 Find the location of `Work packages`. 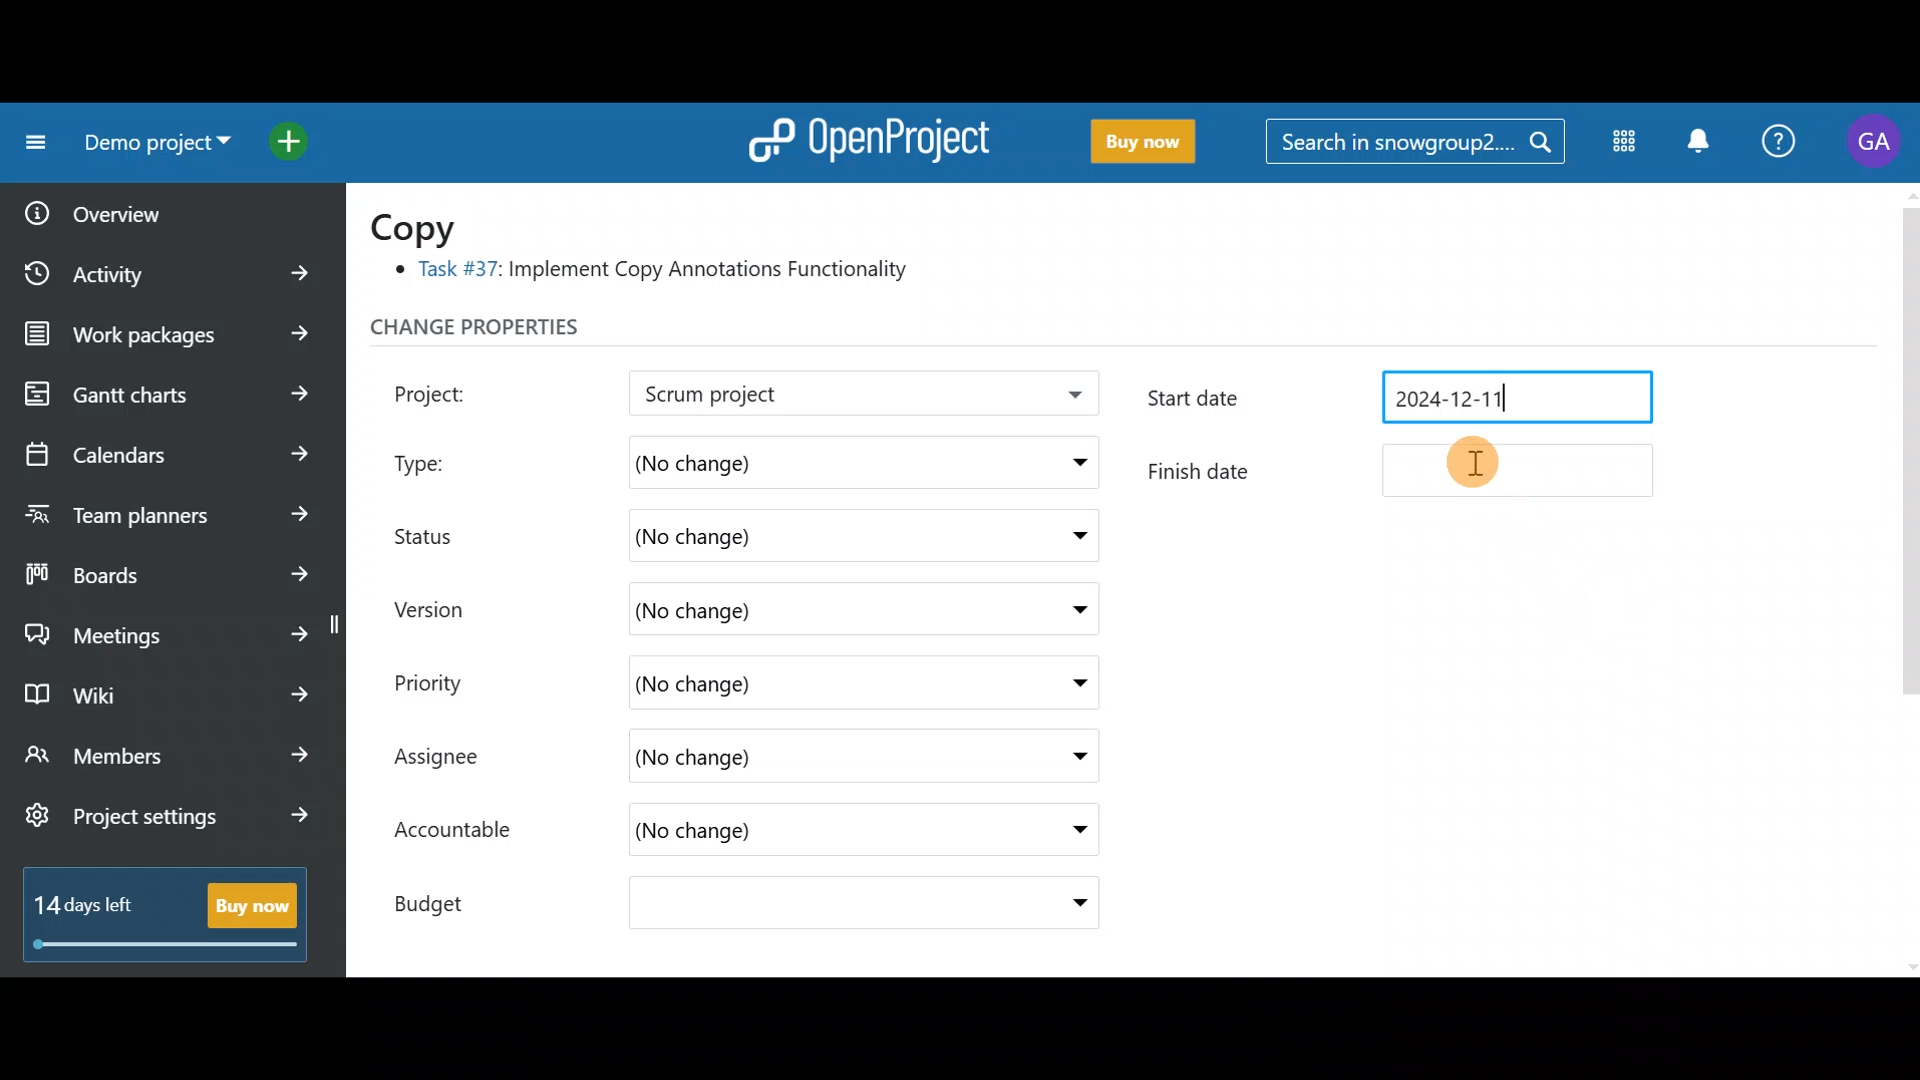

Work packages is located at coordinates (172, 334).